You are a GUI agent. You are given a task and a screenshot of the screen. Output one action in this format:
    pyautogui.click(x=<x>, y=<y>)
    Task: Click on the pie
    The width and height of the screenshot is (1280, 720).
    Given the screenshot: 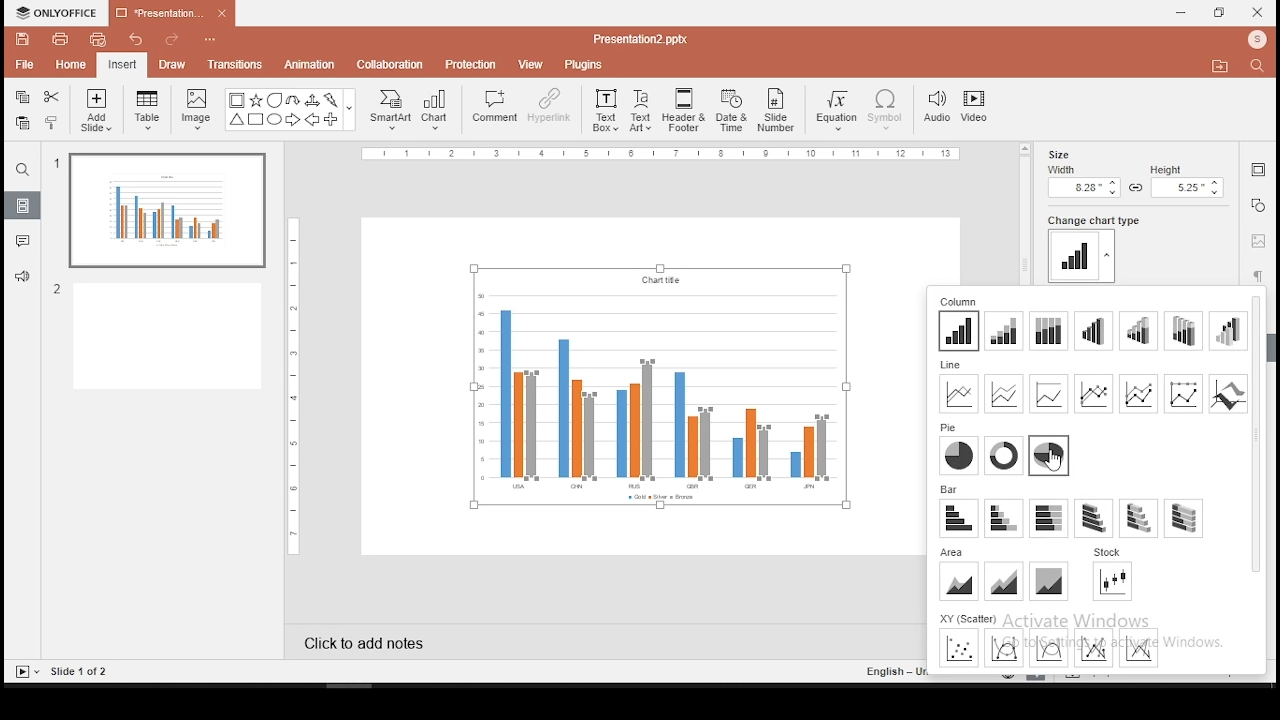 What is the action you would take?
    pyautogui.click(x=950, y=428)
    